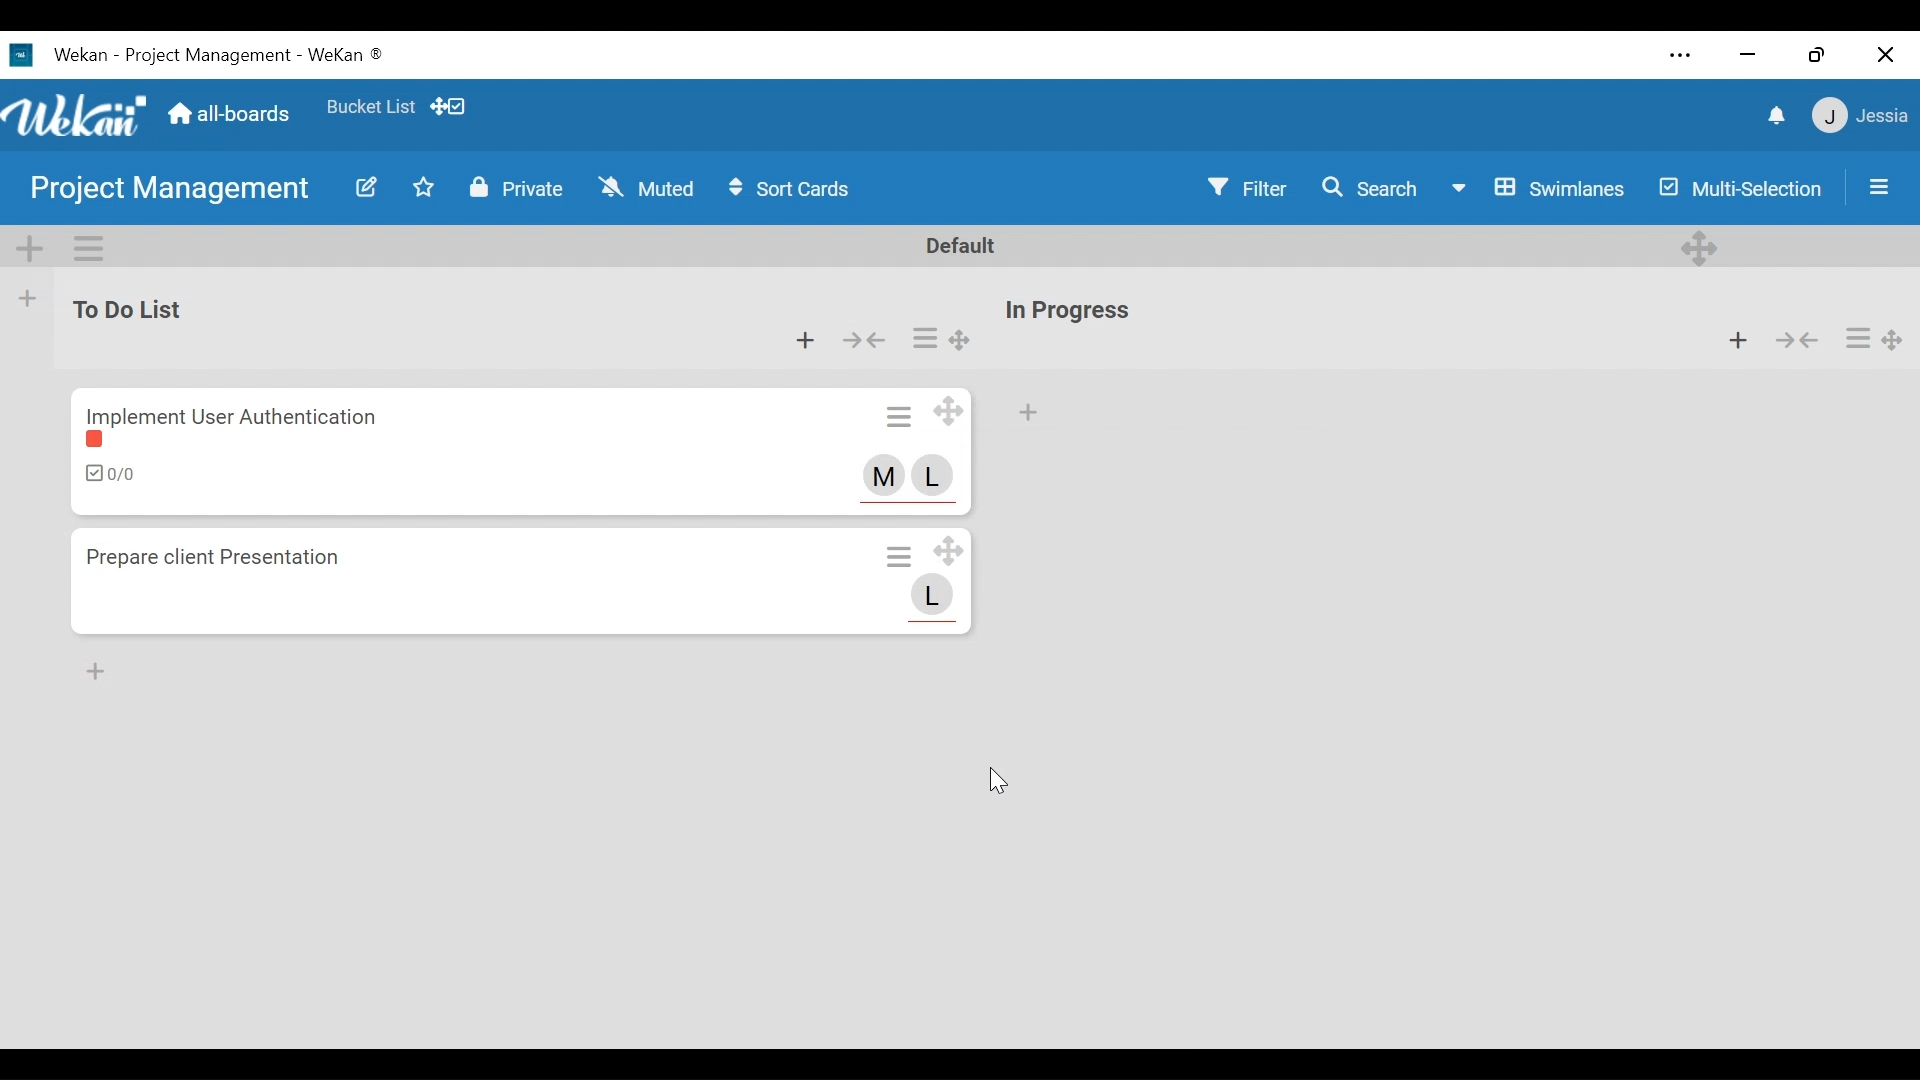 The width and height of the screenshot is (1920, 1080). What do you see at coordinates (1738, 340) in the screenshot?
I see `Add card to top of the list` at bounding box center [1738, 340].